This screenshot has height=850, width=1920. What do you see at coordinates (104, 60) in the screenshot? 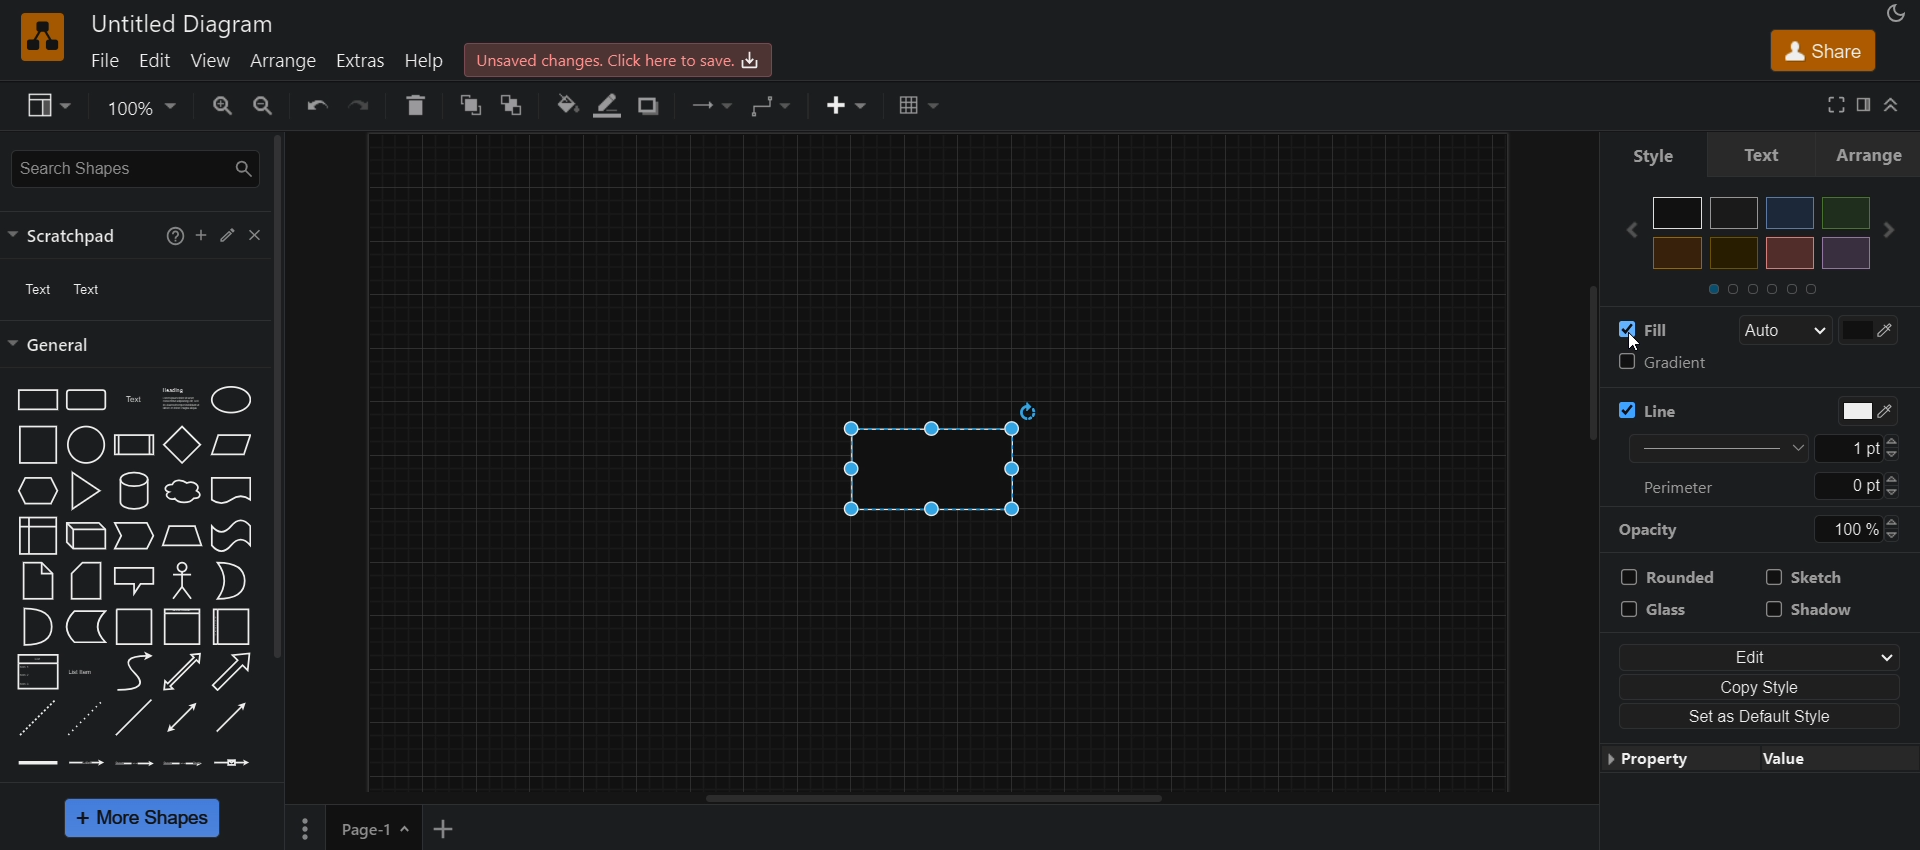
I see `file` at bounding box center [104, 60].